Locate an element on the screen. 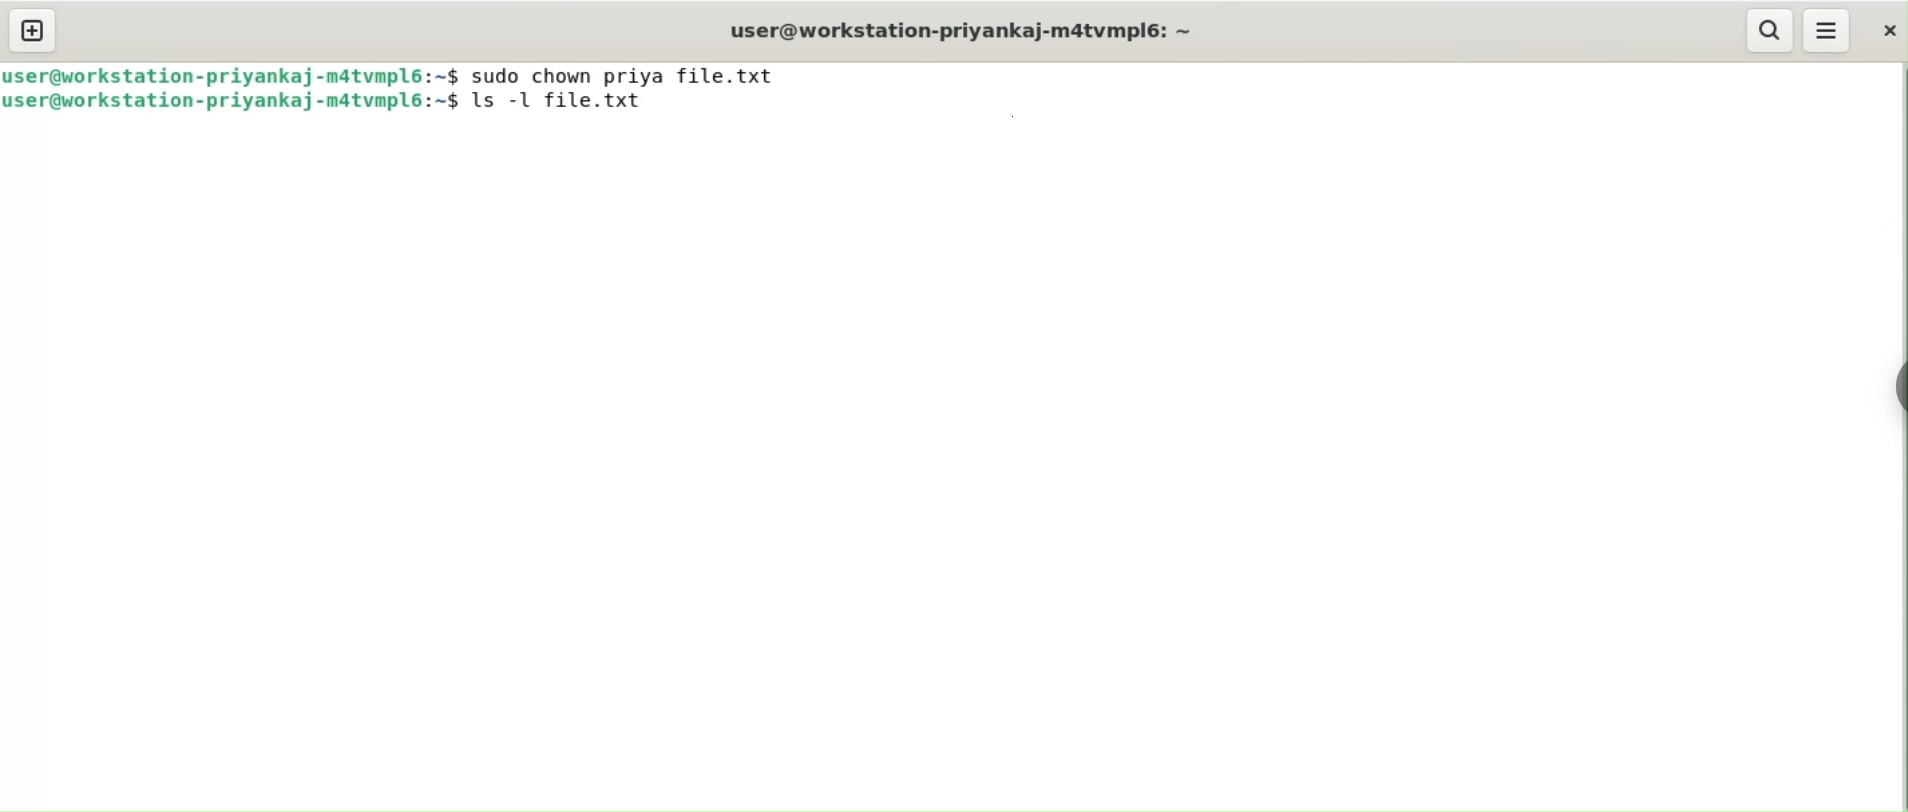  close is located at coordinates (1885, 30).